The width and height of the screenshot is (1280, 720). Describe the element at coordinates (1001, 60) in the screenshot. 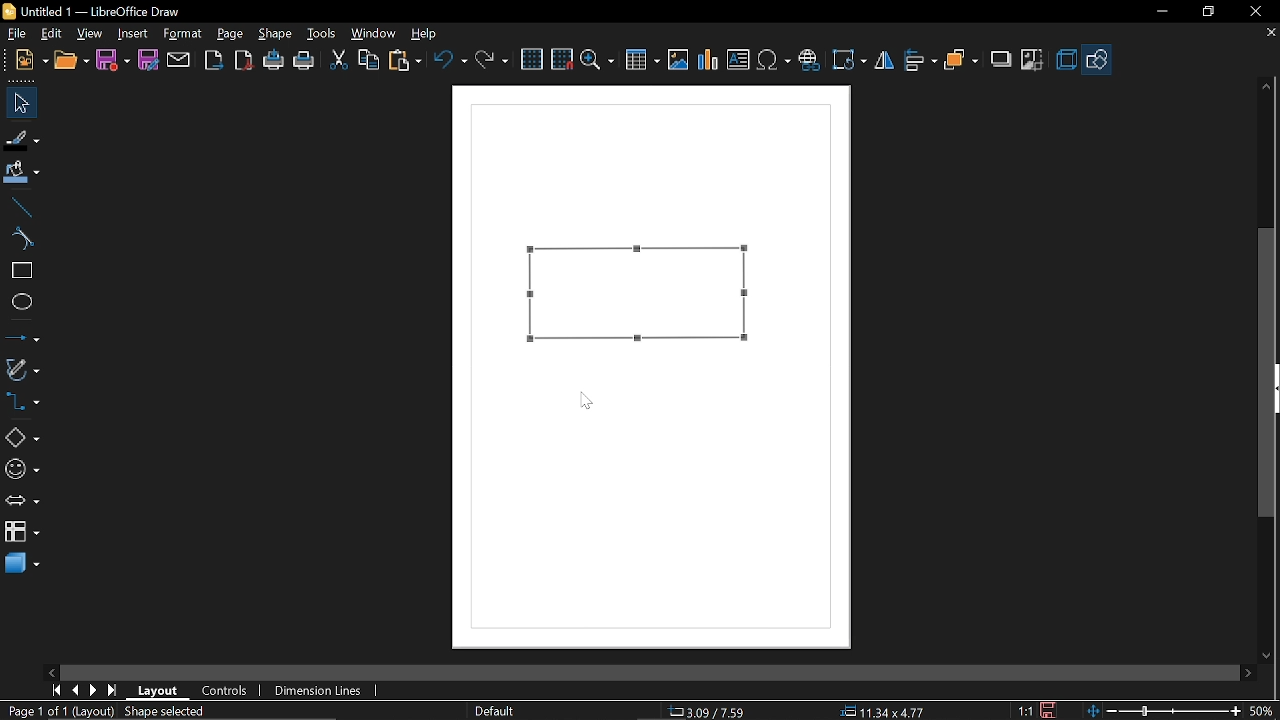

I see `shadow` at that location.